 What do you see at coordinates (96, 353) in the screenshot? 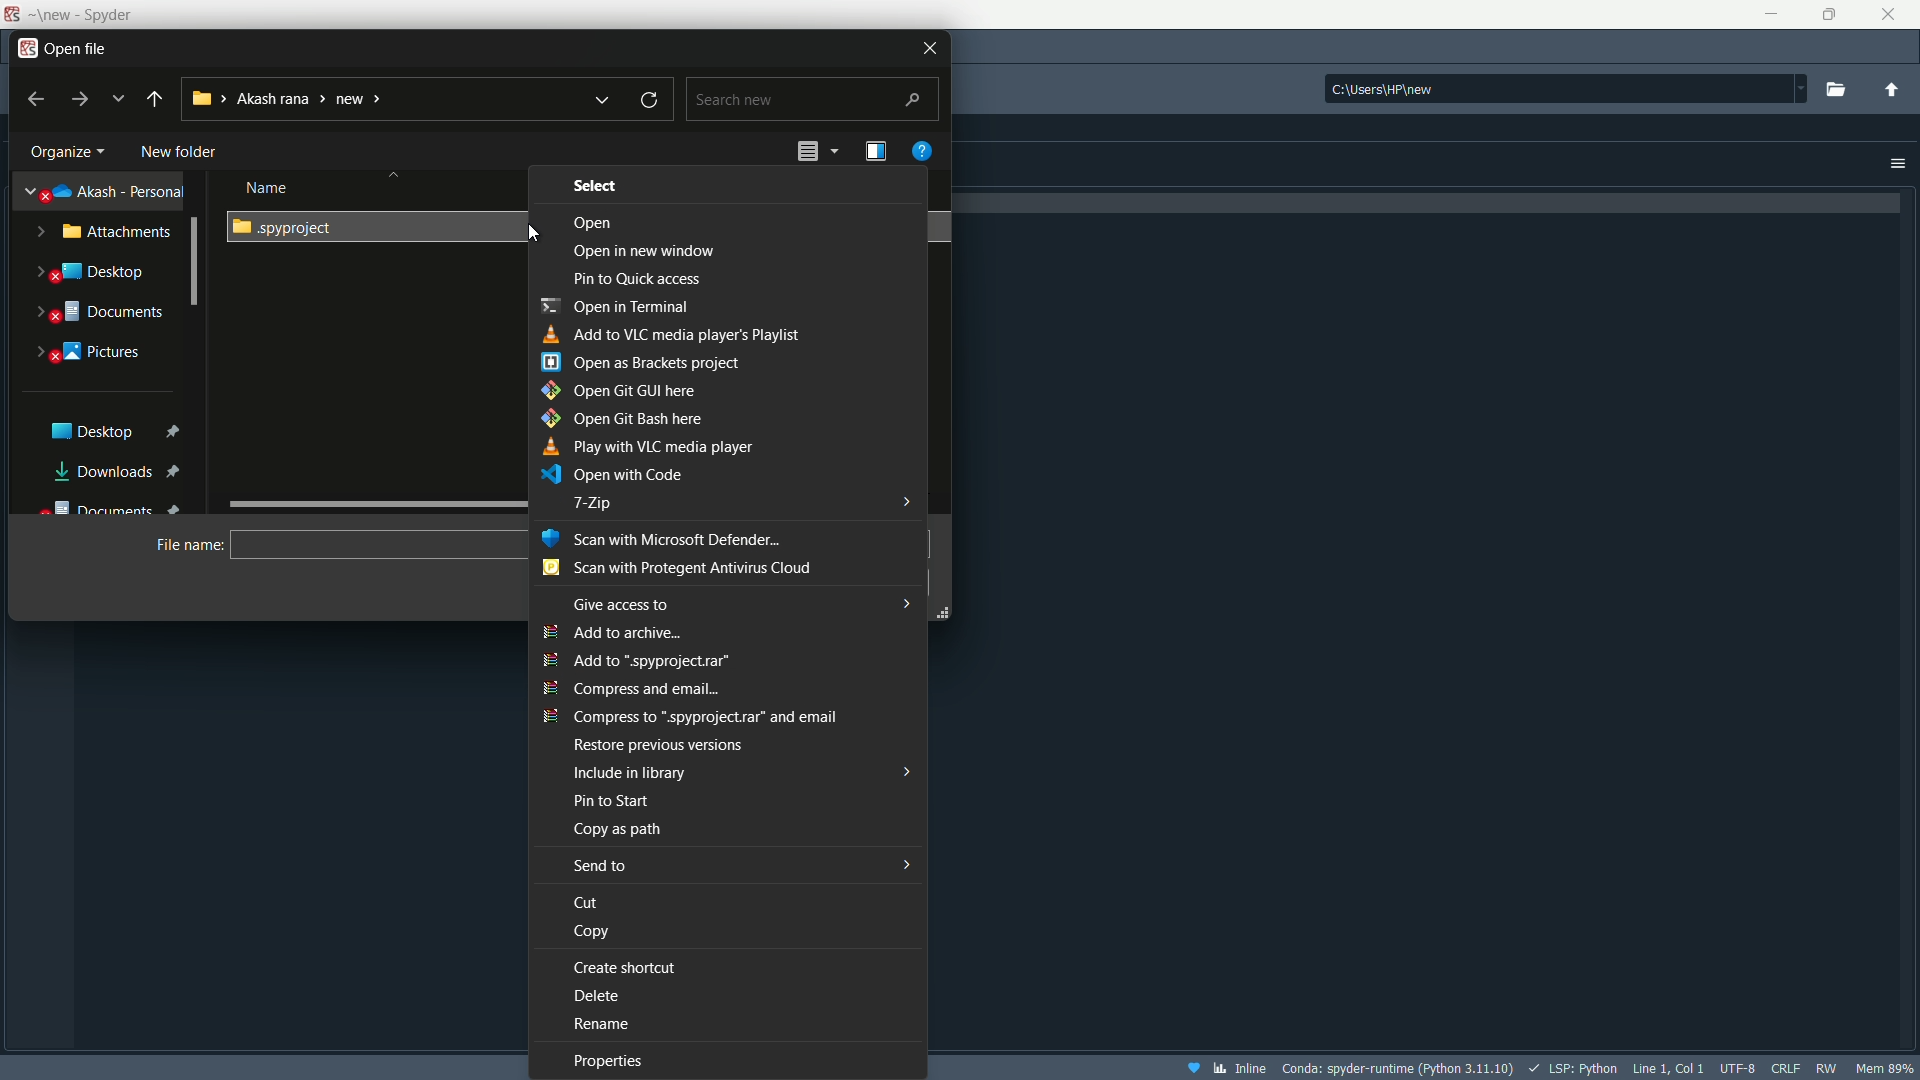
I see `Pictures` at bounding box center [96, 353].